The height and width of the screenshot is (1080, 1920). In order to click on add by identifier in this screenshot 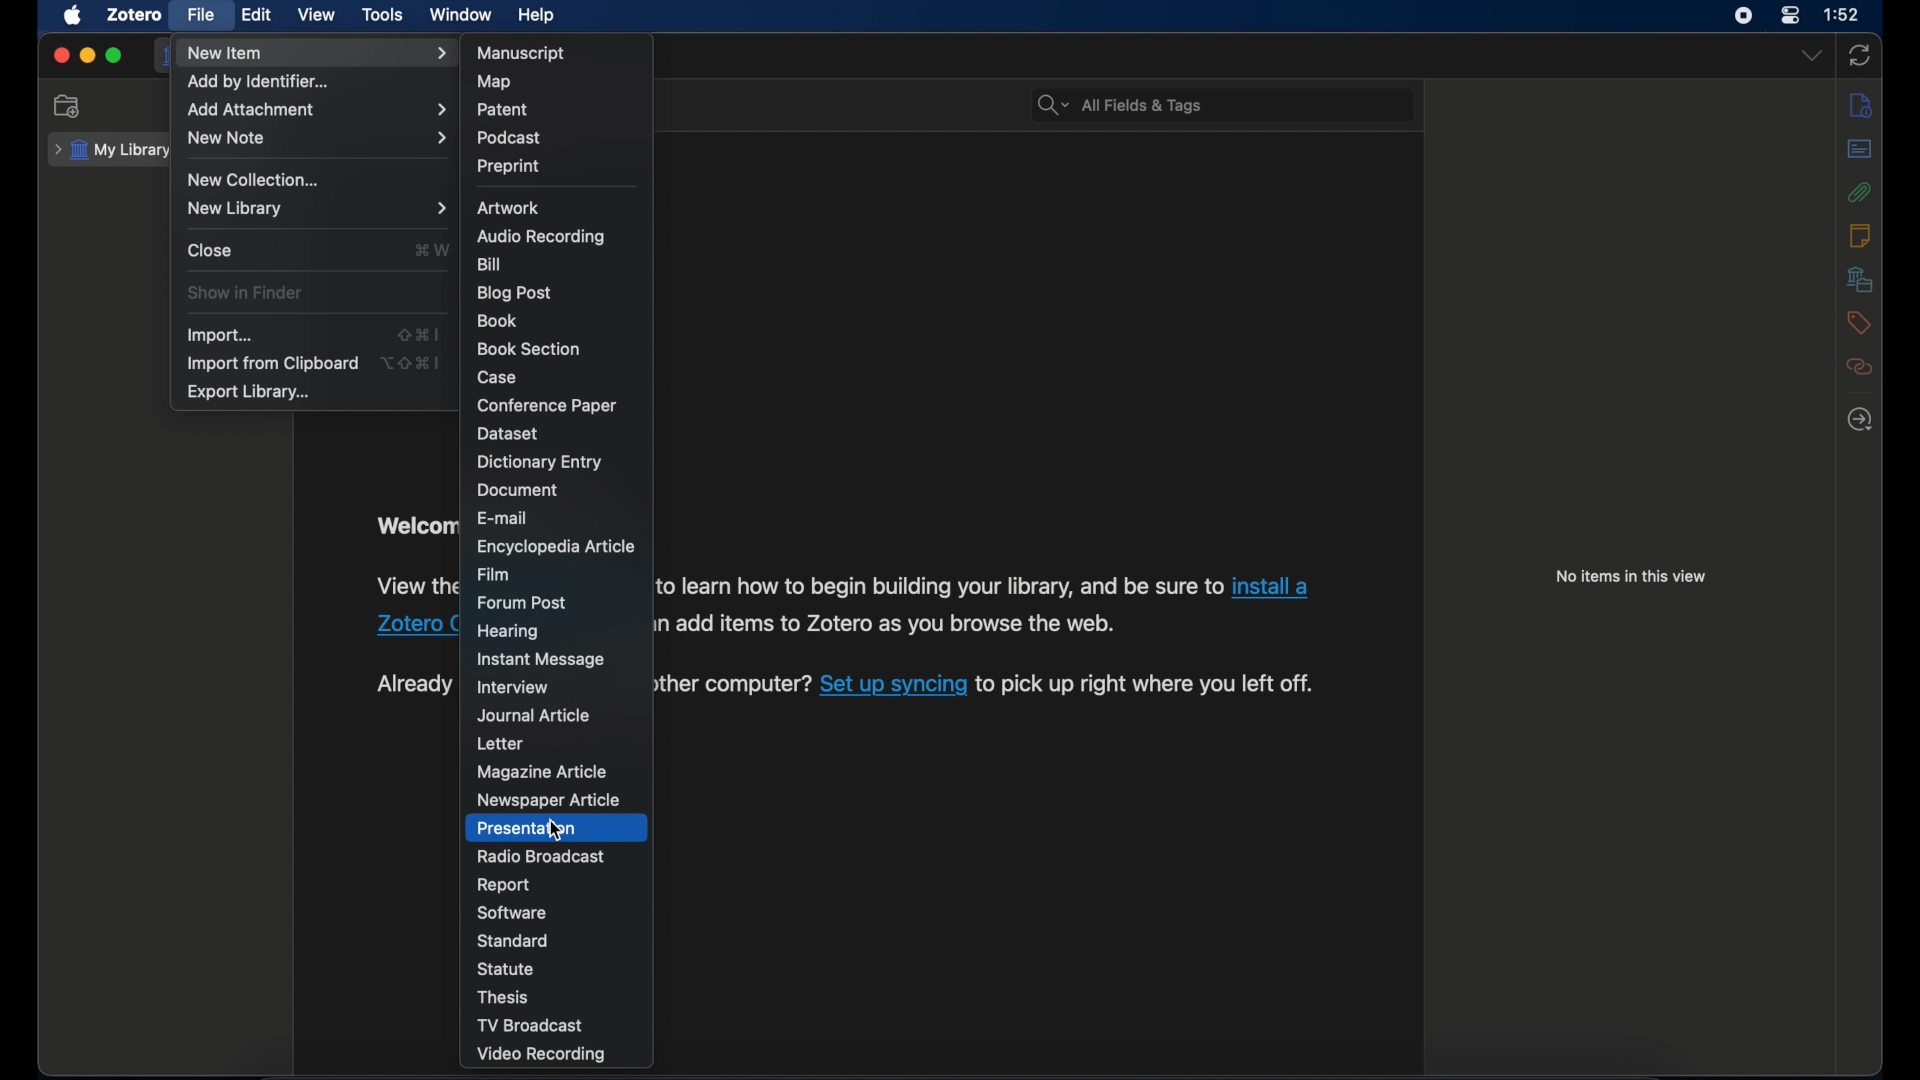, I will do `click(259, 83)`.